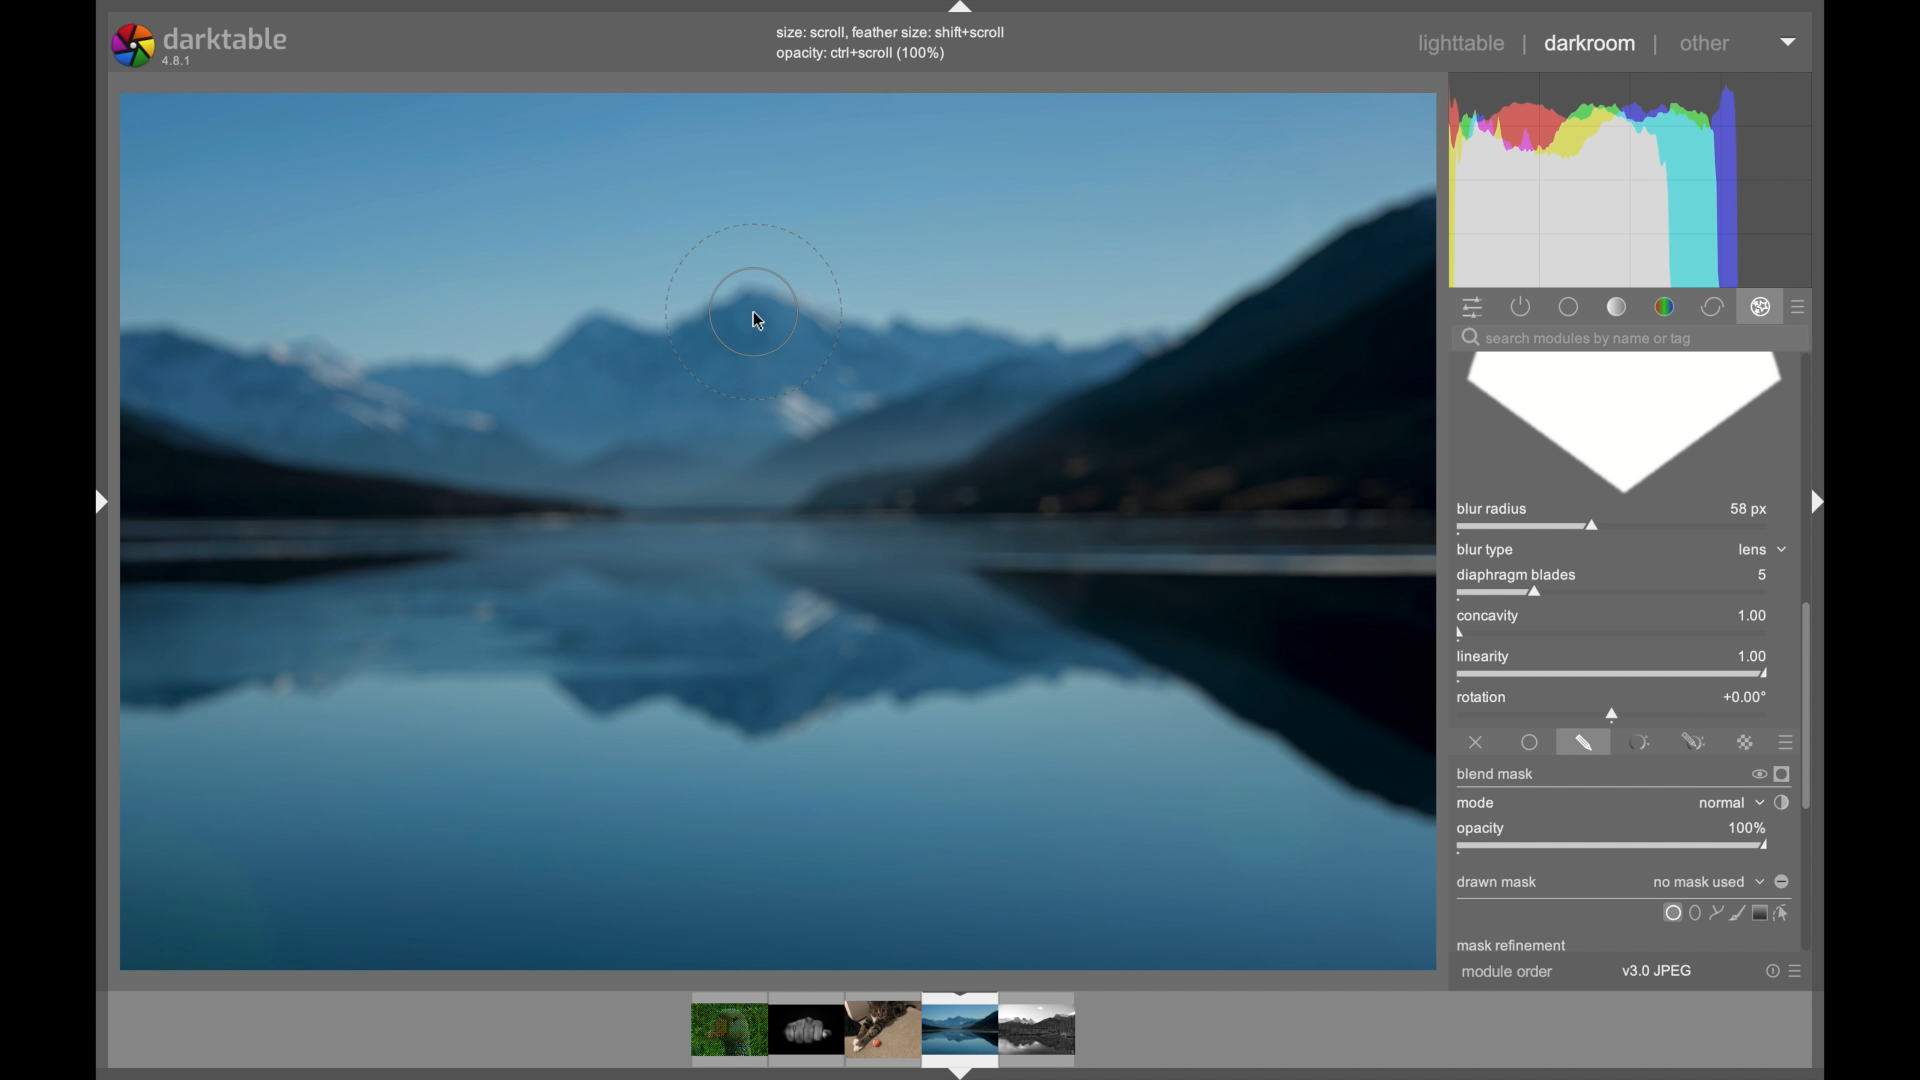 The height and width of the screenshot is (1080, 1920). I want to click on show active modules only, so click(1520, 306).